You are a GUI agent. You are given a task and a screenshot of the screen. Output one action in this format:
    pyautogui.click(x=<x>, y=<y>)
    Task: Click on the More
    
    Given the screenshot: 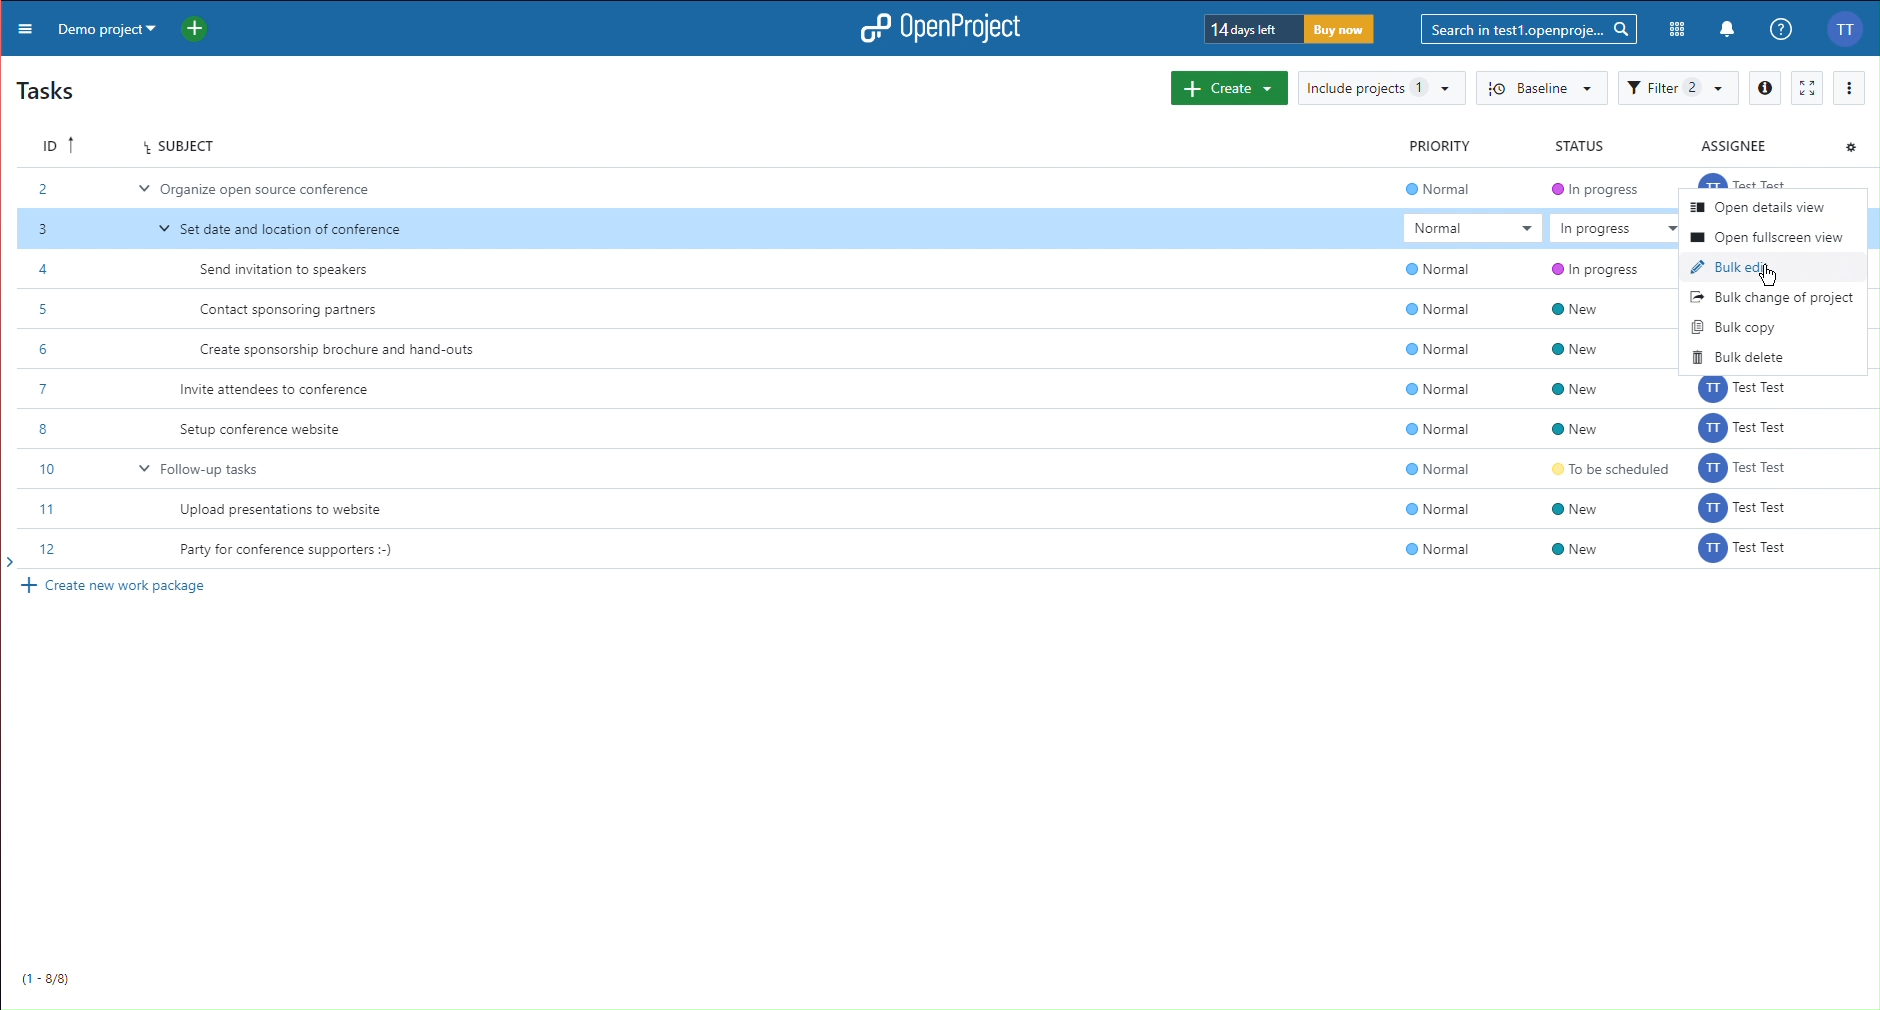 What is the action you would take?
    pyautogui.click(x=1851, y=87)
    